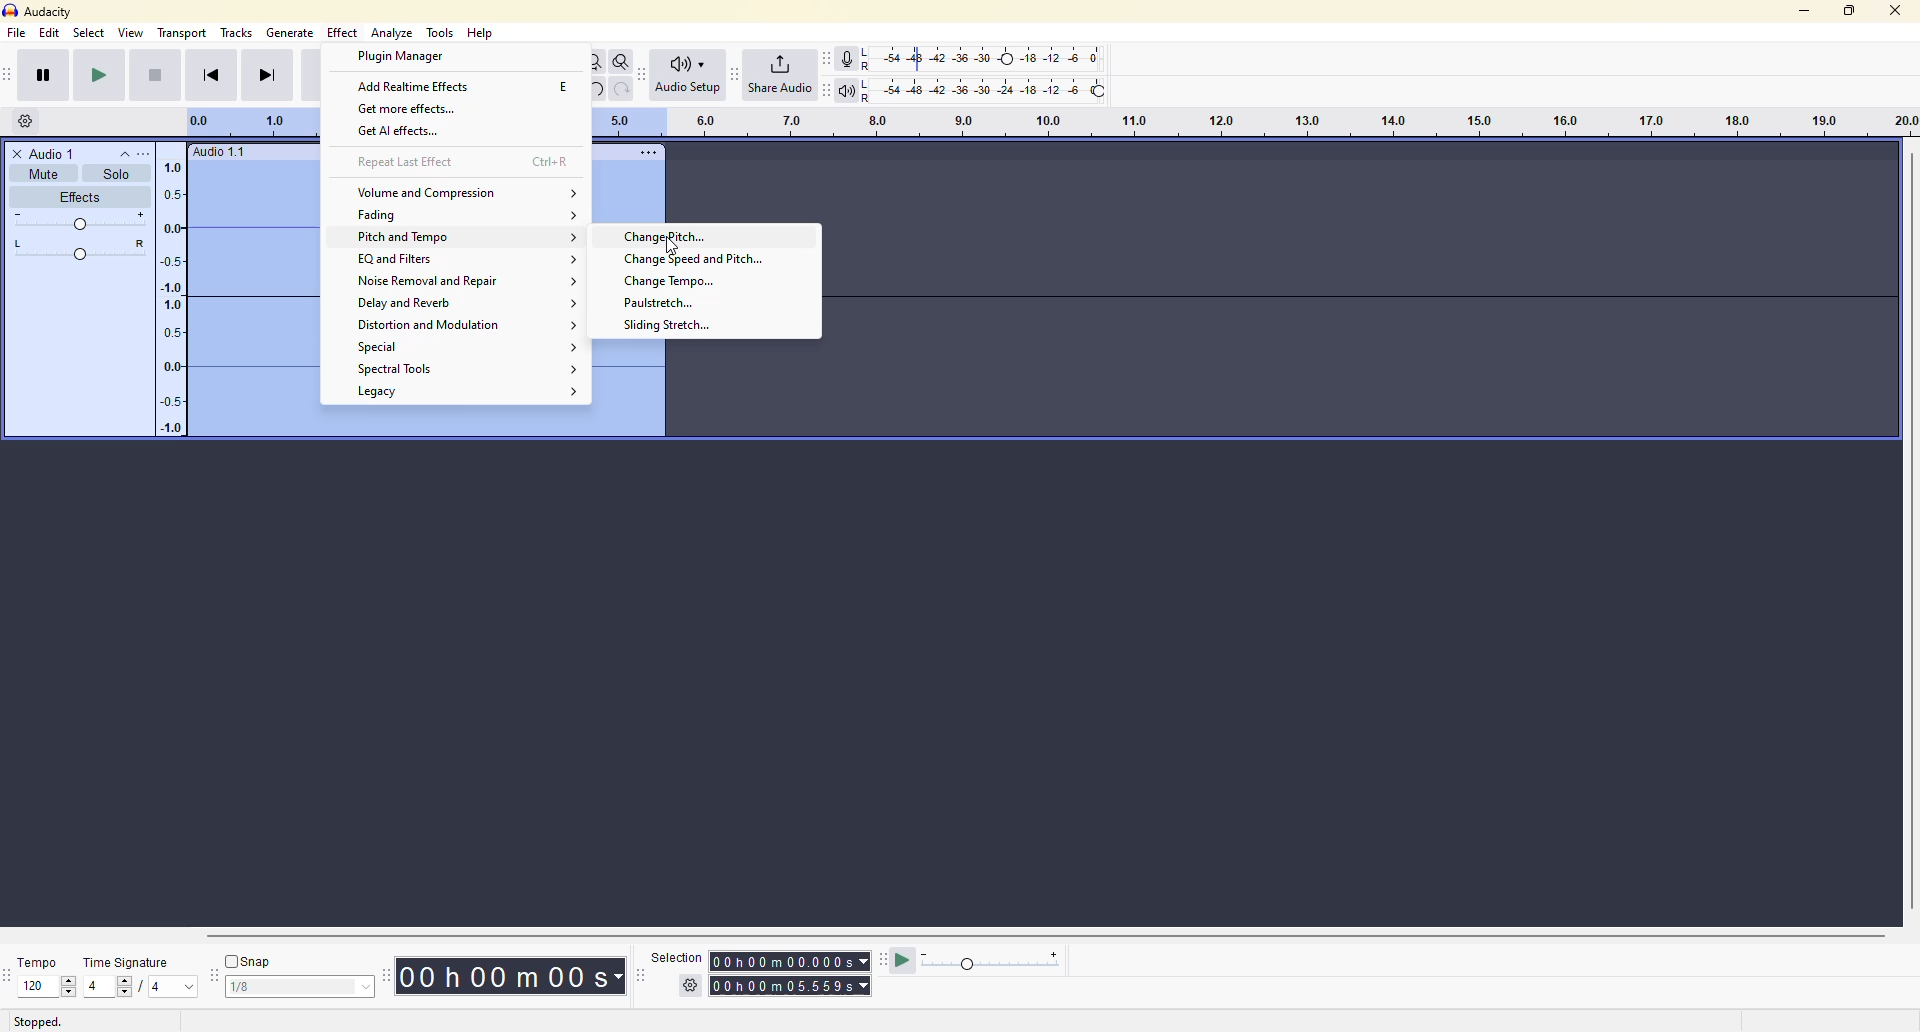 The width and height of the screenshot is (1920, 1032). What do you see at coordinates (573, 371) in the screenshot?
I see `expand` at bounding box center [573, 371].